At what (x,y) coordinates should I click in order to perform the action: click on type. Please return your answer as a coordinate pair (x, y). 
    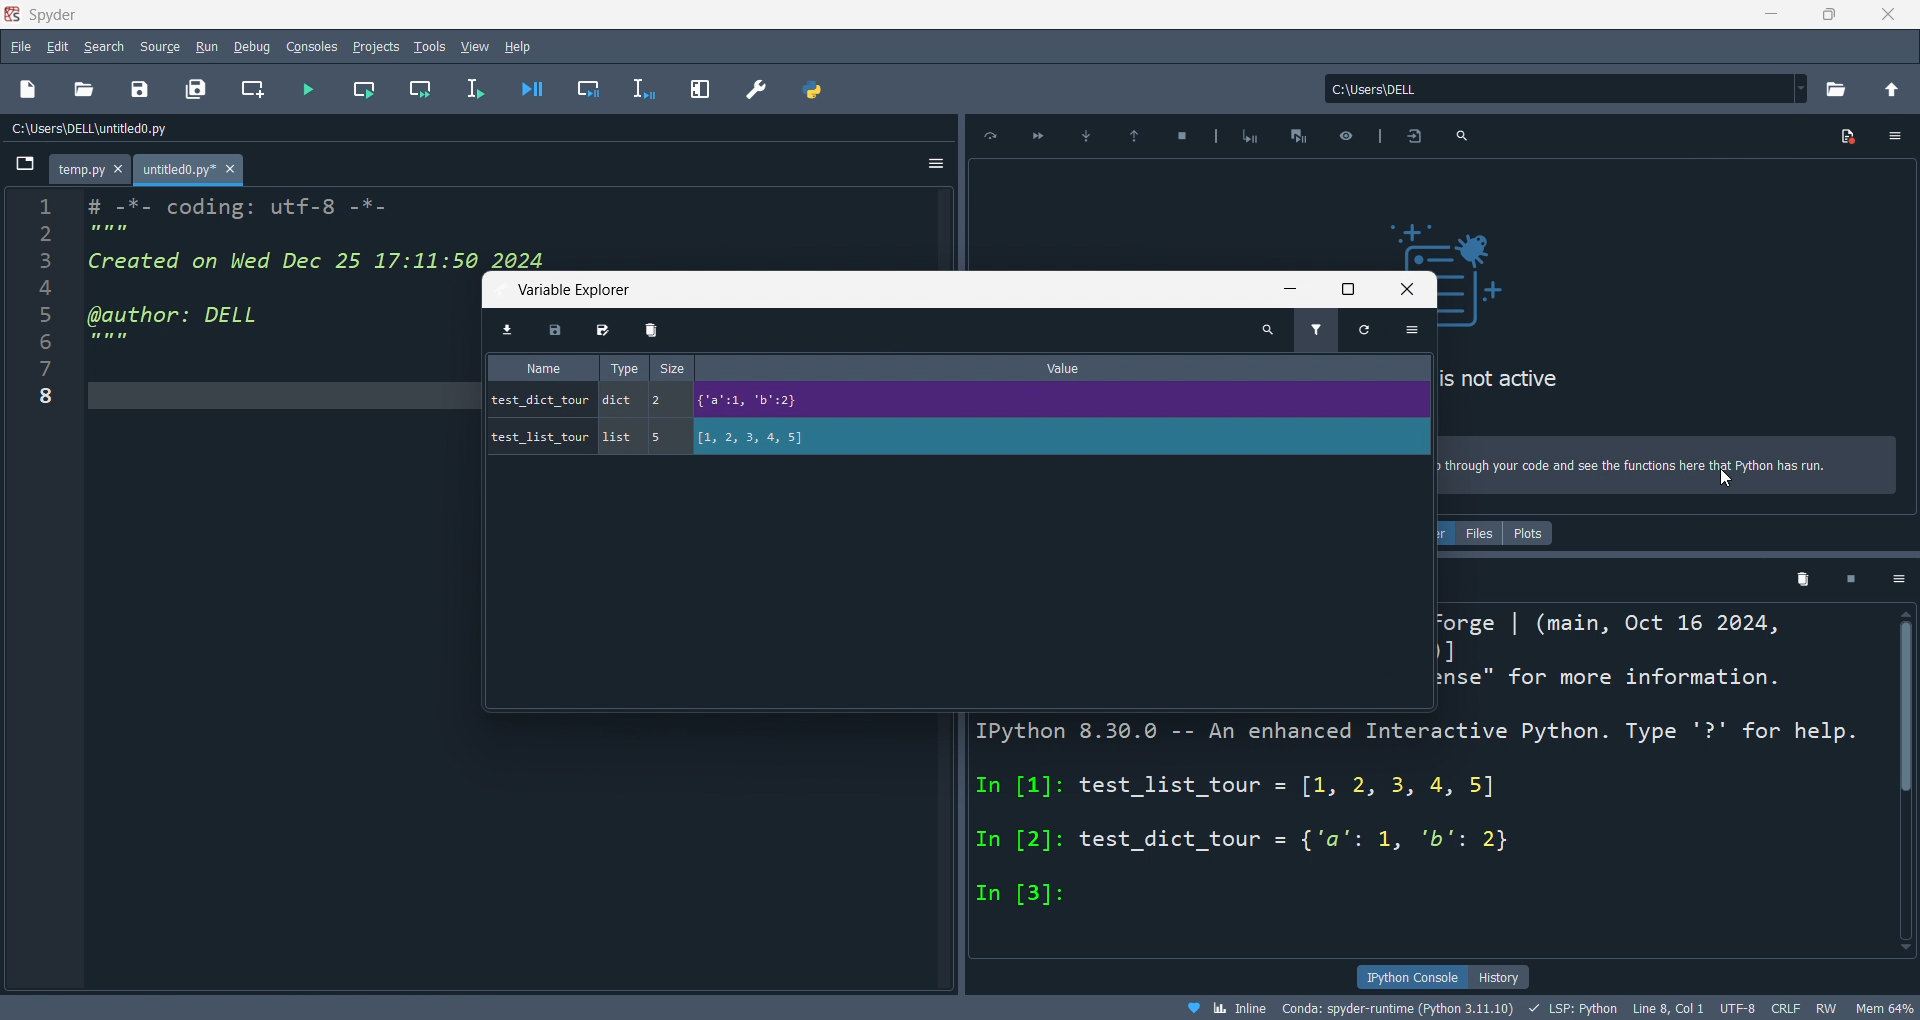
    Looking at the image, I should click on (623, 369).